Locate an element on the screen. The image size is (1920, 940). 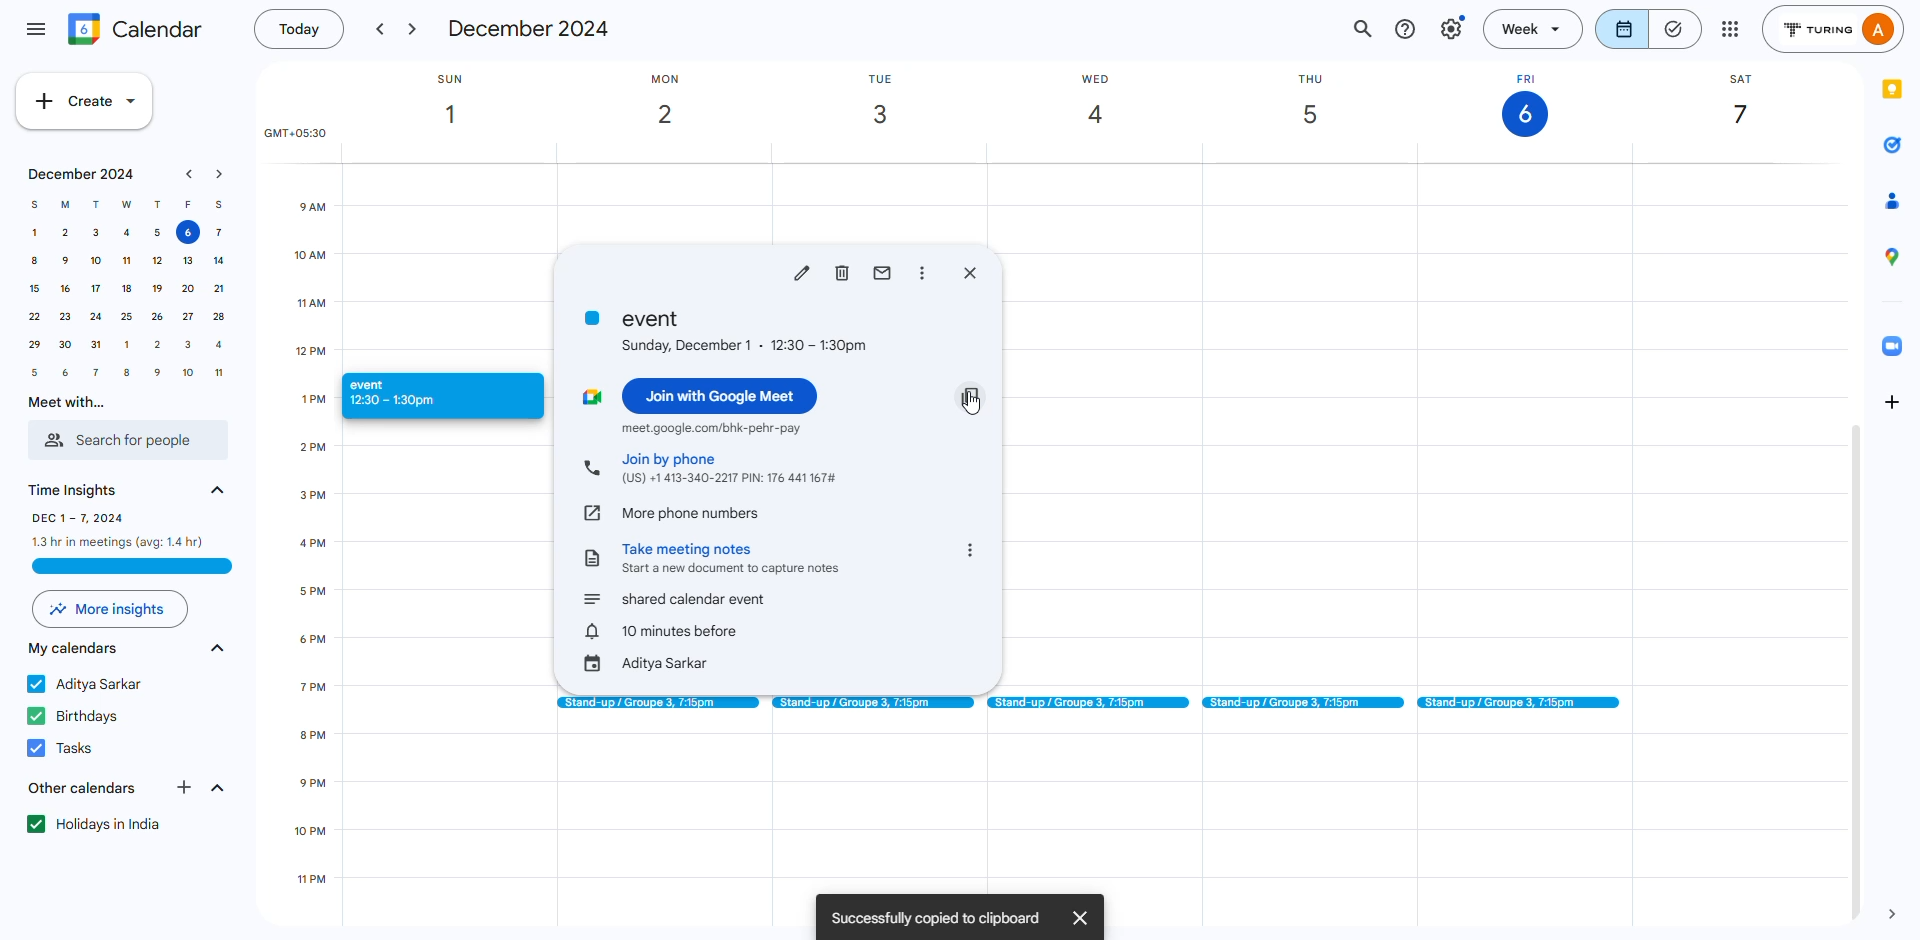
evet is located at coordinates (728, 330).